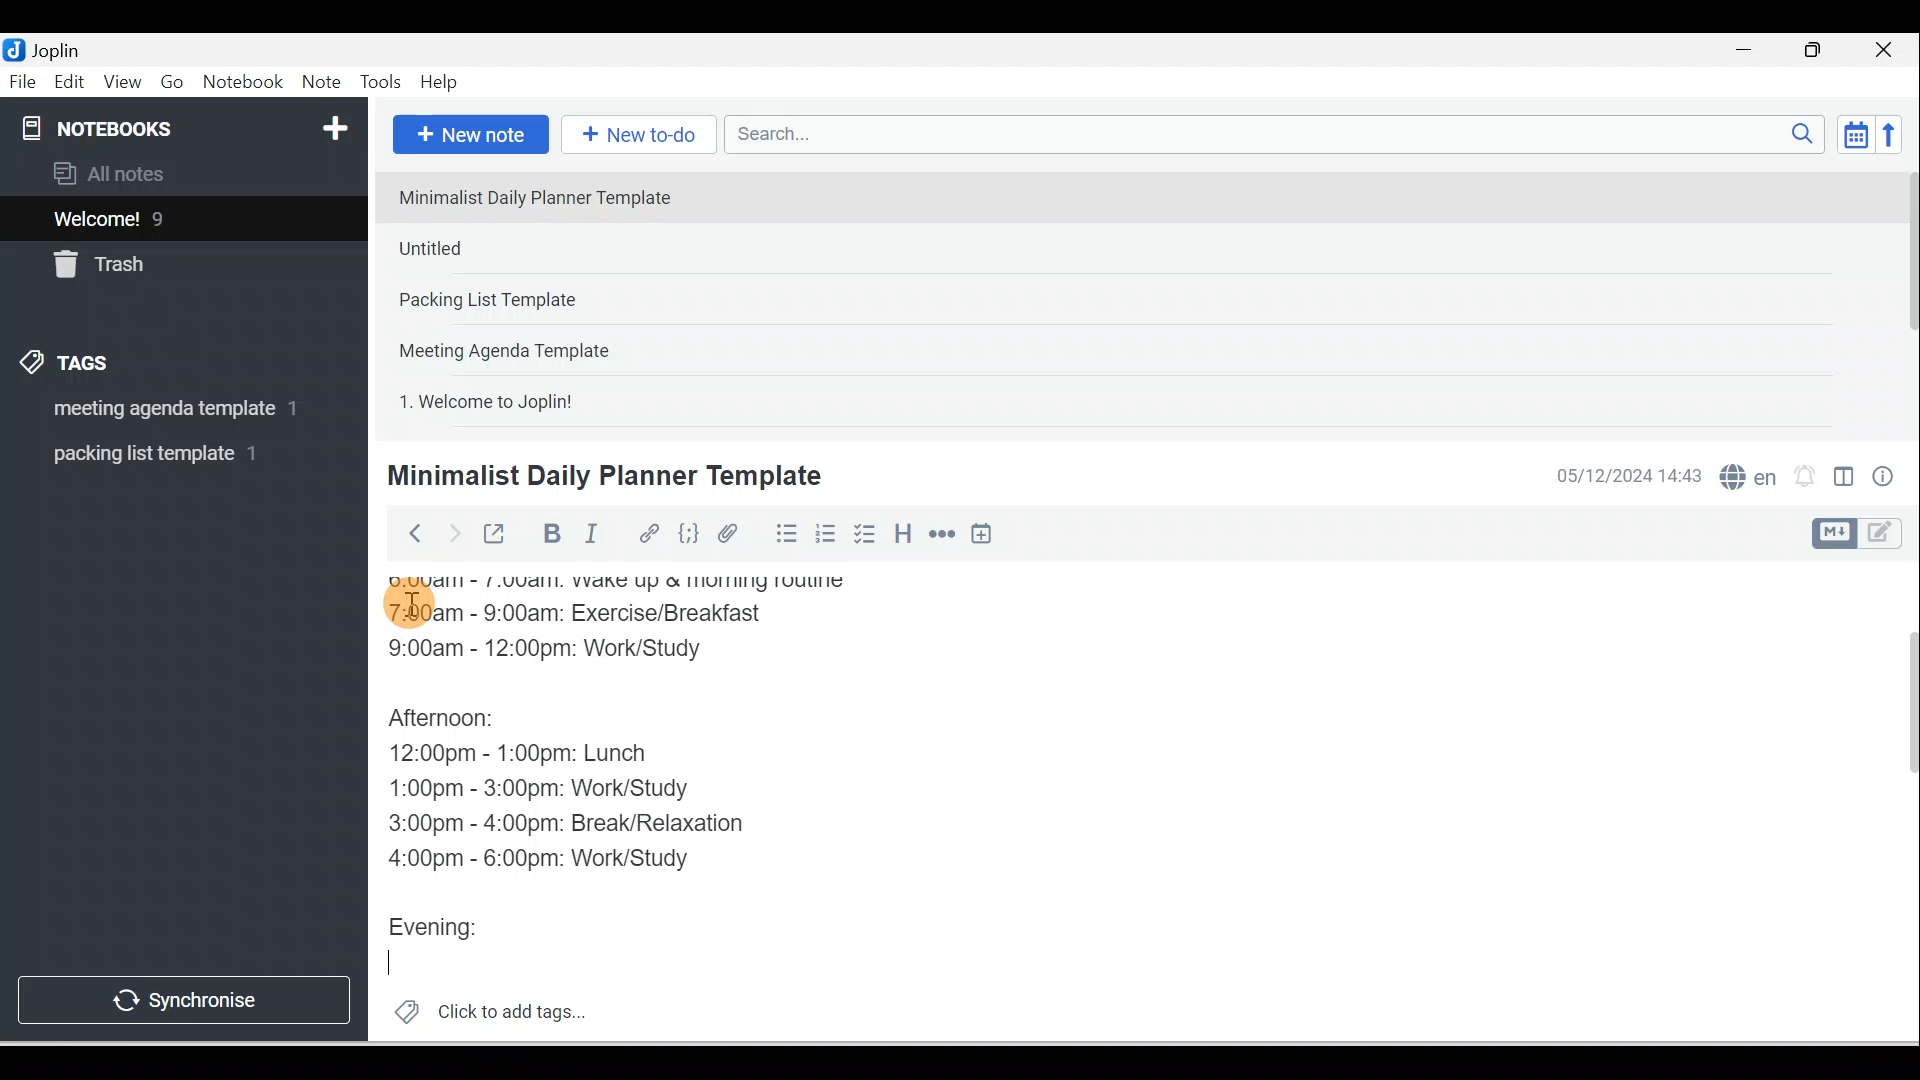 The width and height of the screenshot is (1920, 1080). What do you see at coordinates (1885, 479) in the screenshot?
I see `Note properties` at bounding box center [1885, 479].